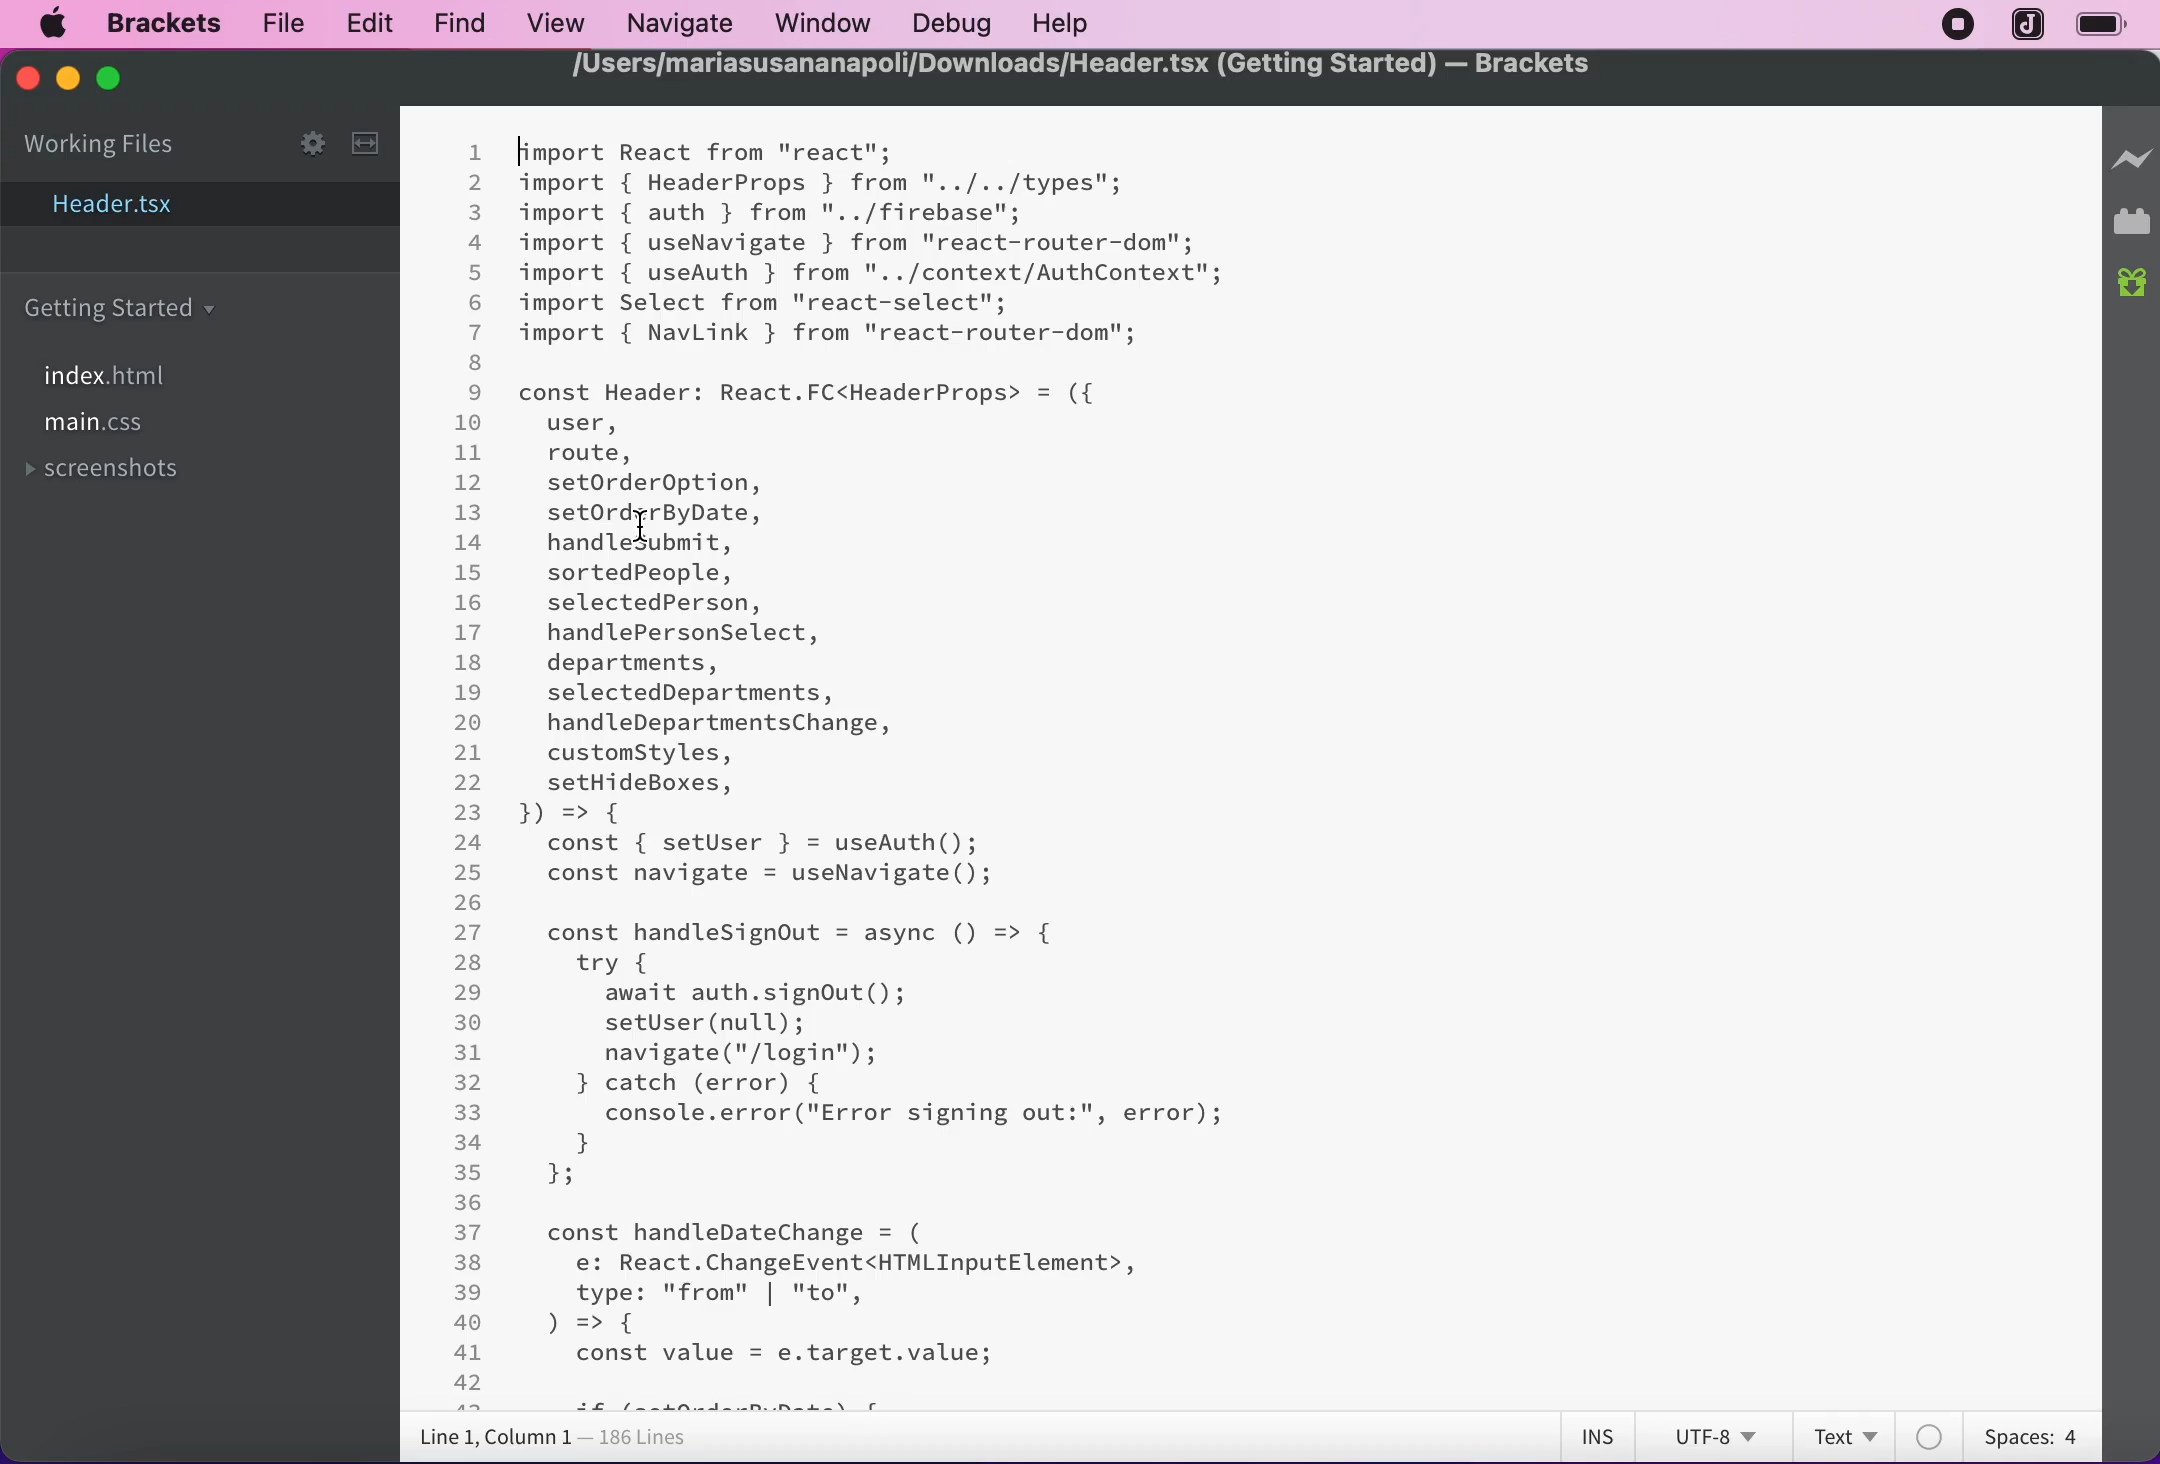  What do you see at coordinates (469, 1231) in the screenshot?
I see `37` at bounding box center [469, 1231].